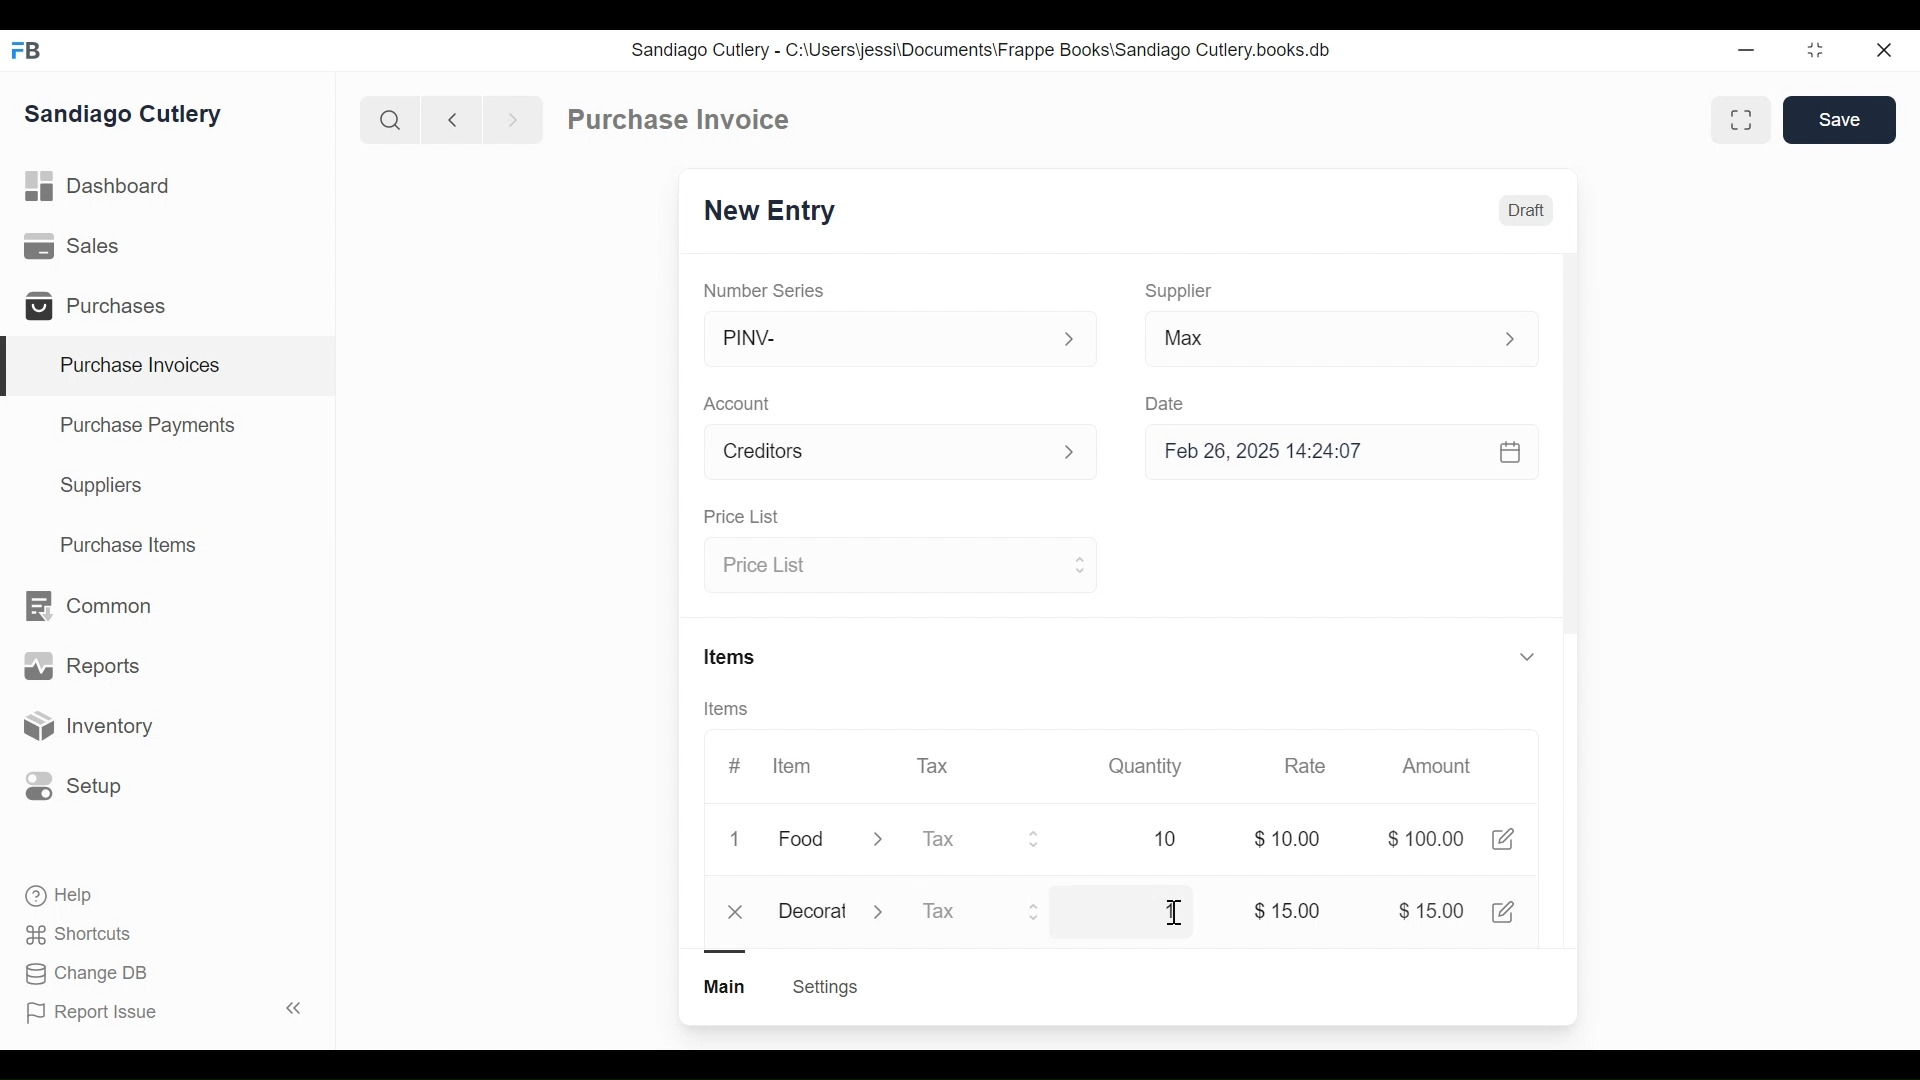 This screenshot has height=1080, width=1920. What do you see at coordinates (1038, 911) in the screenshot?
I see `Expand` at bounding box center [1038, 911].